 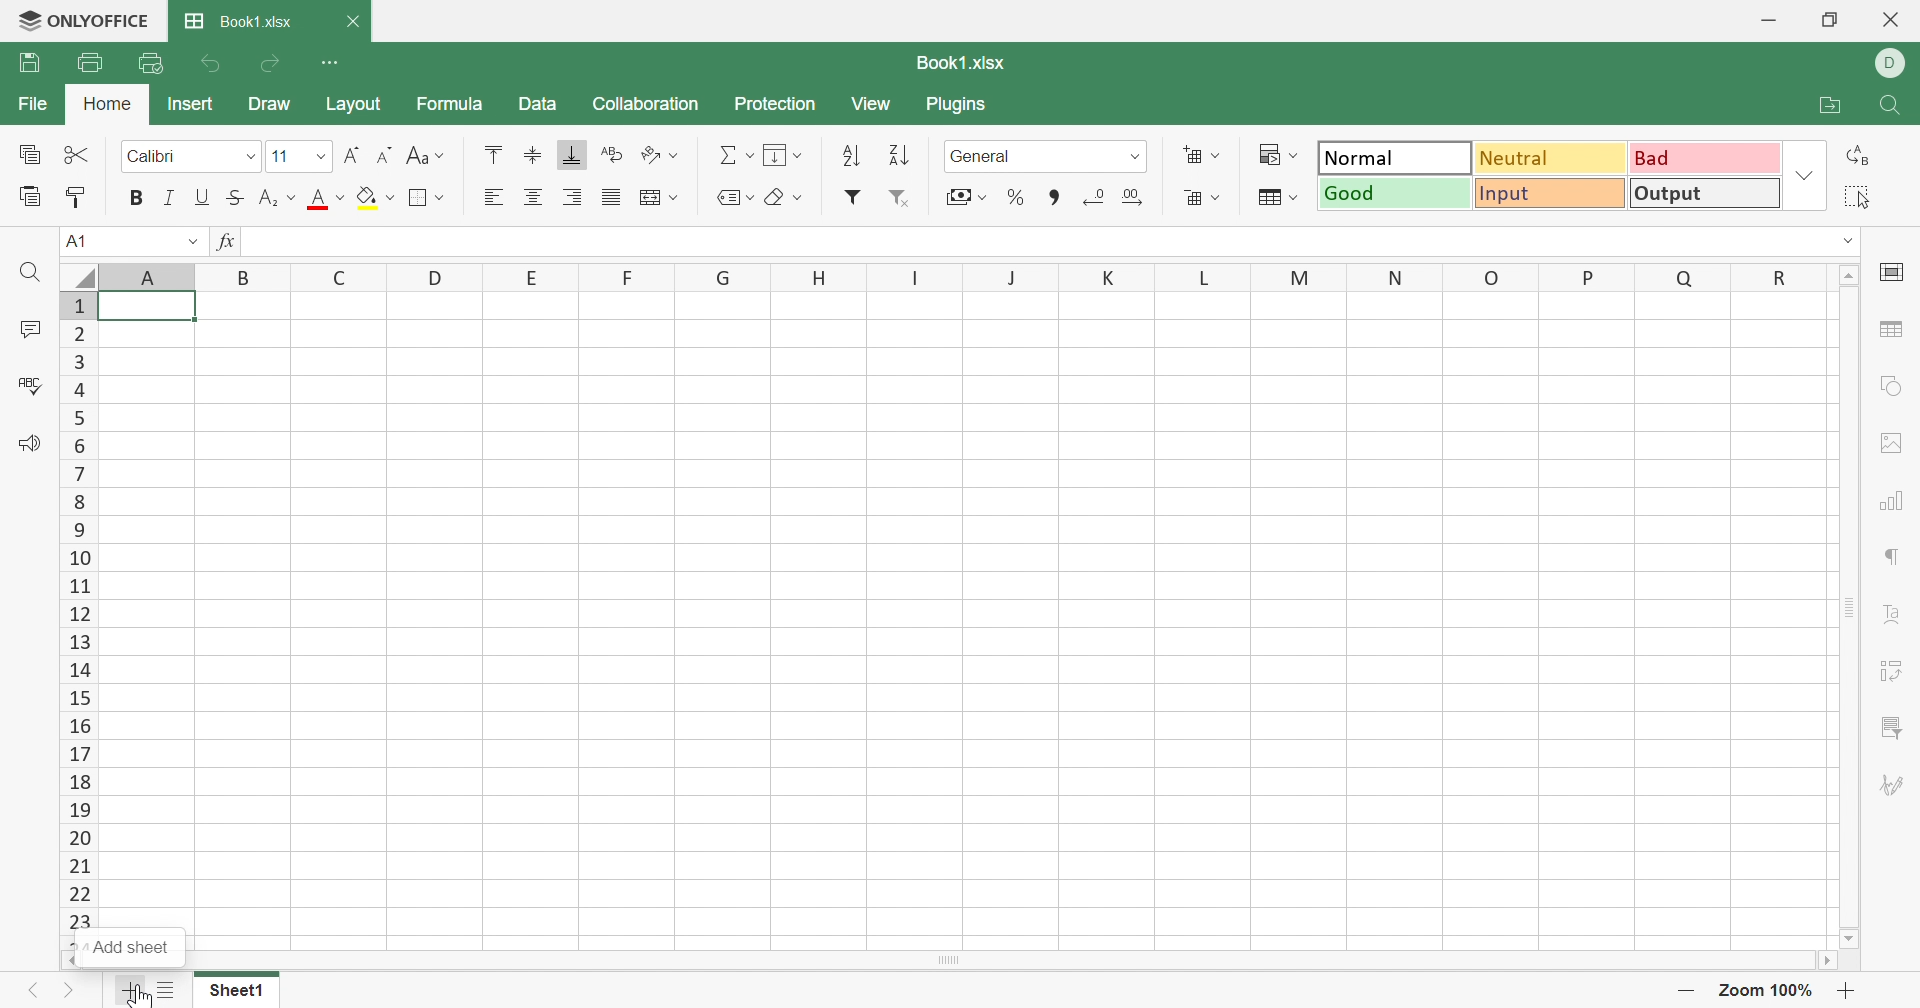 I want to click on 17, so click(x=80, y=757).